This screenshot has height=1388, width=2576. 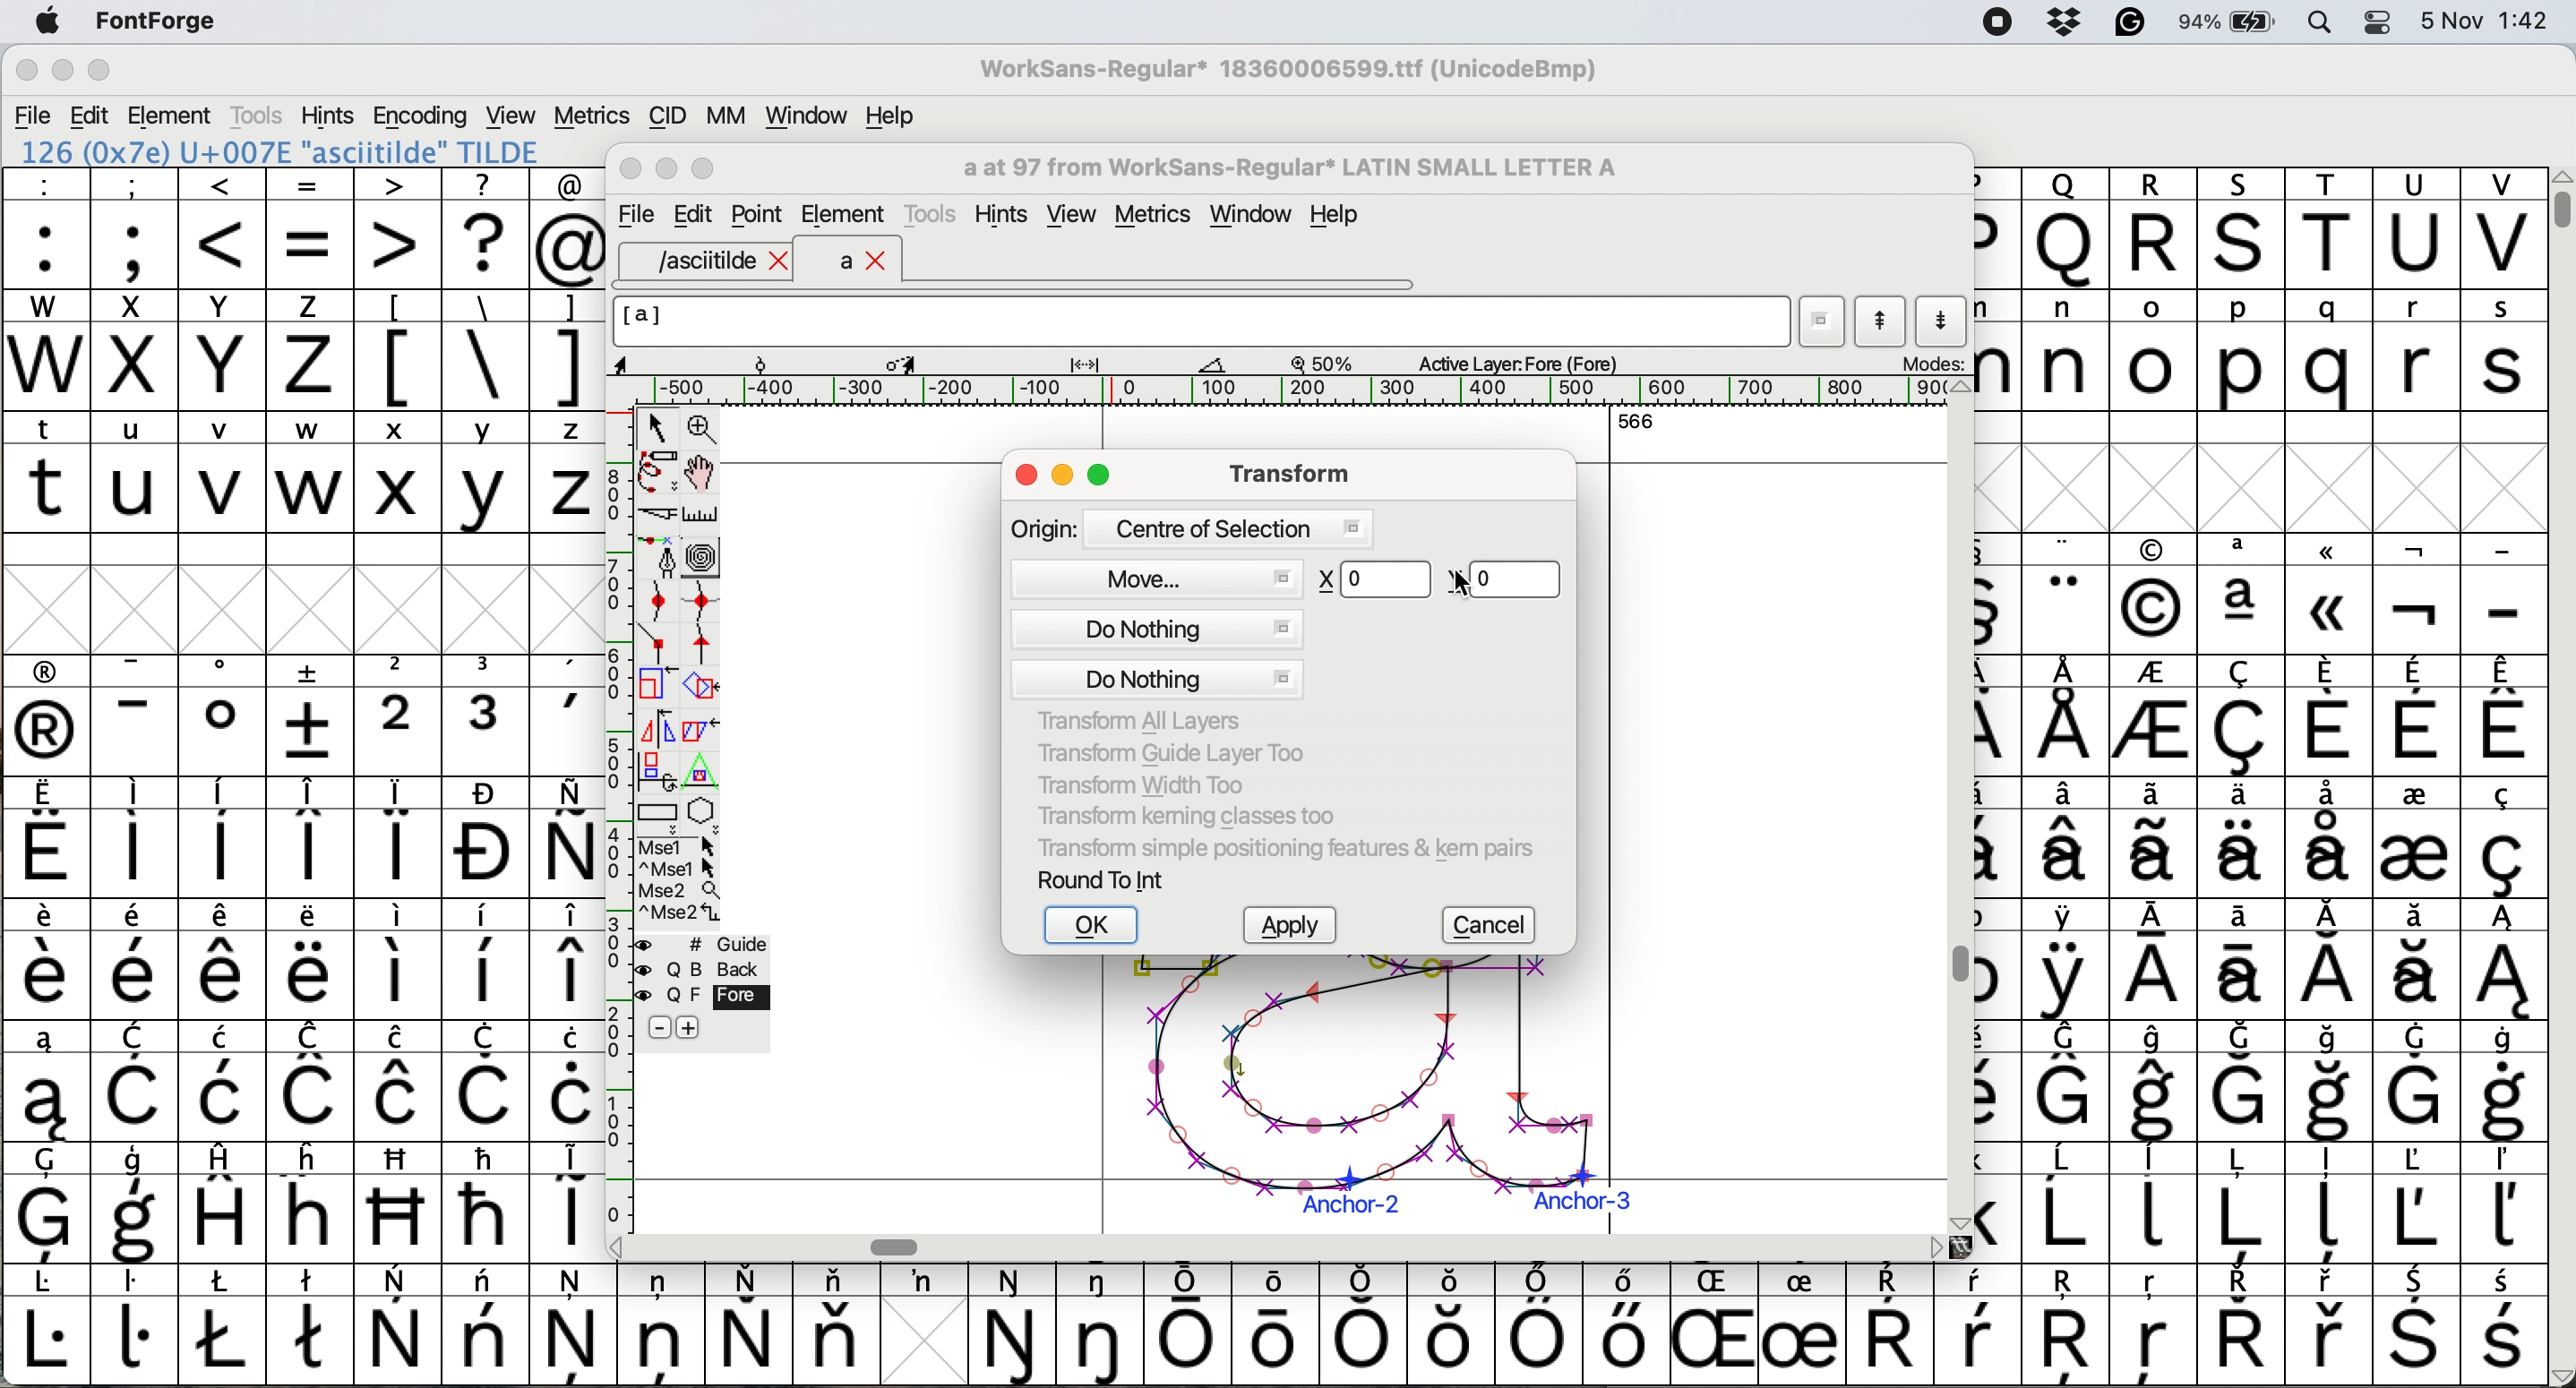 I want to click on symbol, so click(x=2157, y=1082).